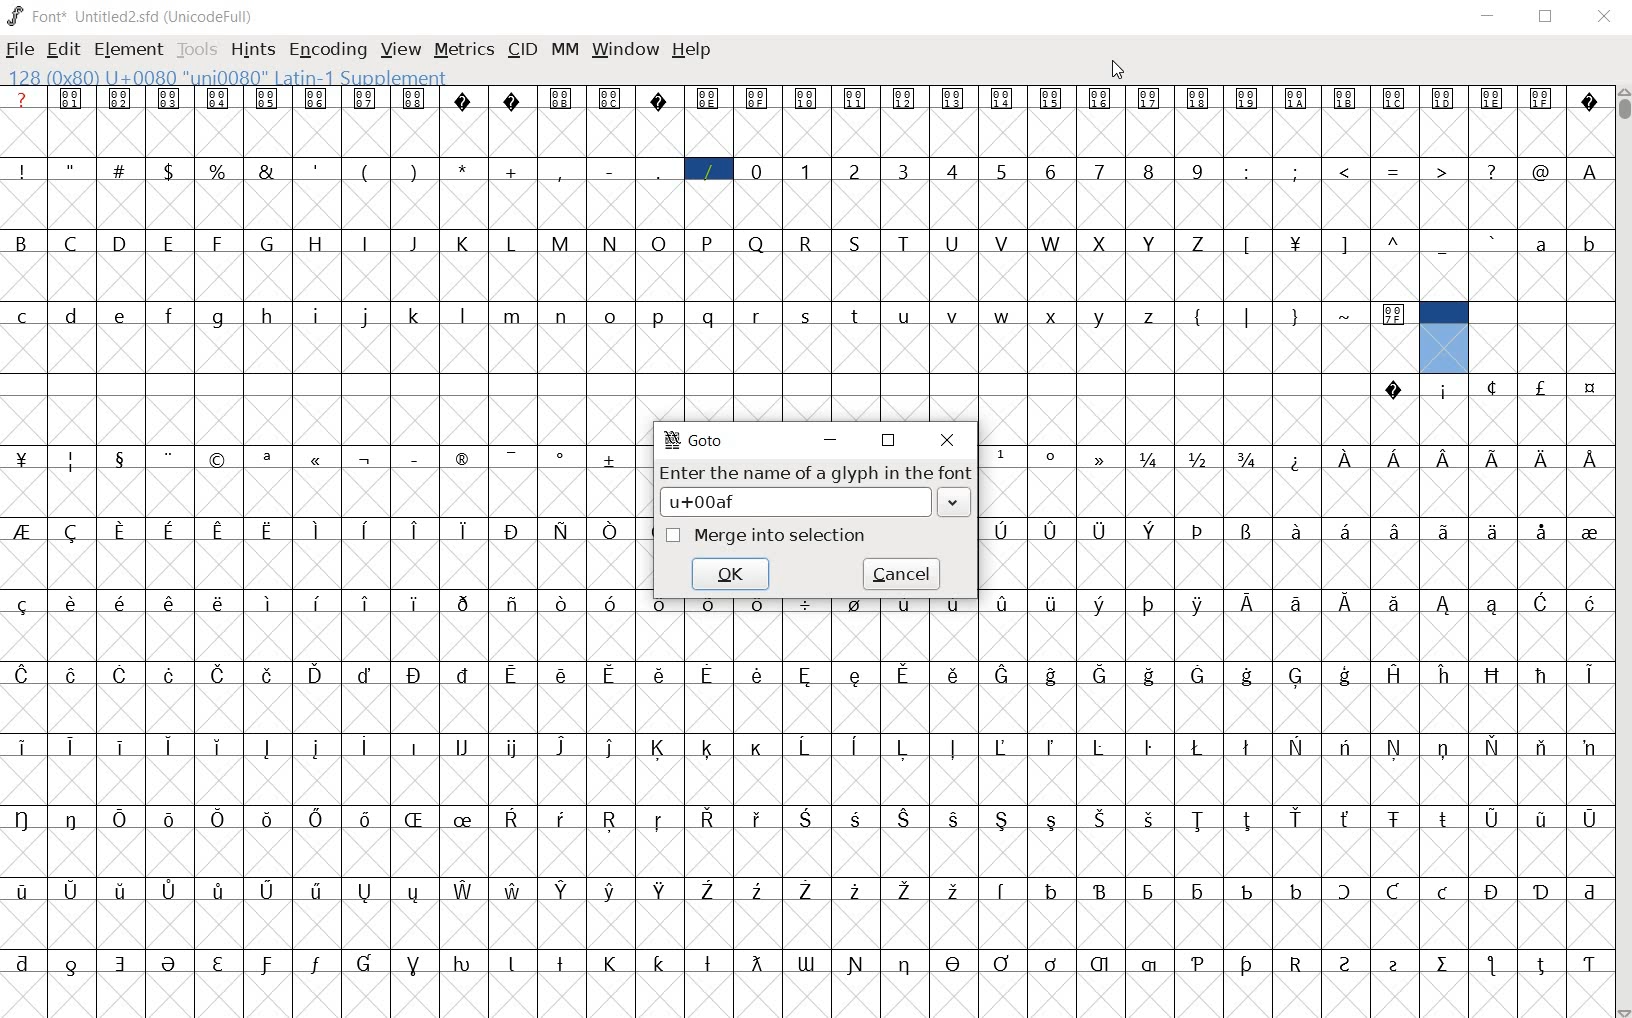 This screenshot has height=1018, width=1632. I want to click on Symbol, so click(760, 673).